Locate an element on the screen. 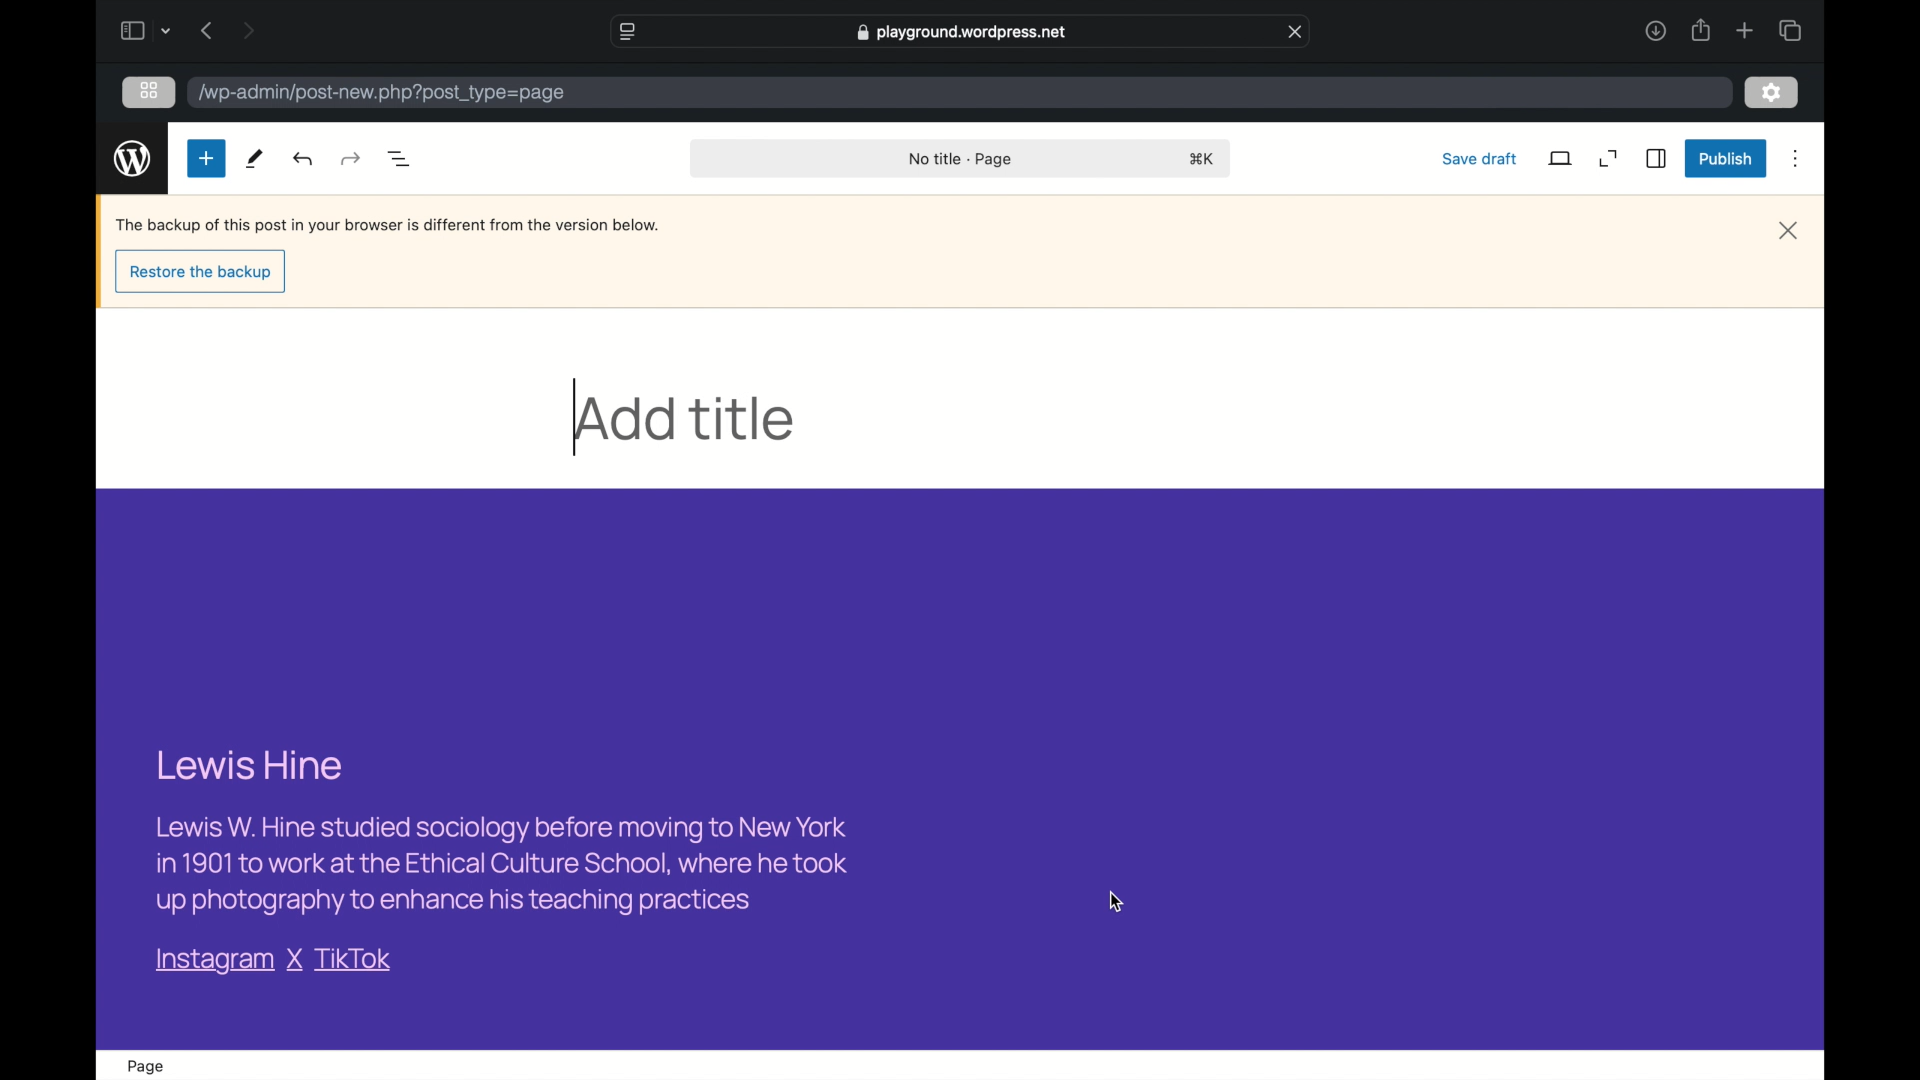  publish is located at coordinates (1727, 158).